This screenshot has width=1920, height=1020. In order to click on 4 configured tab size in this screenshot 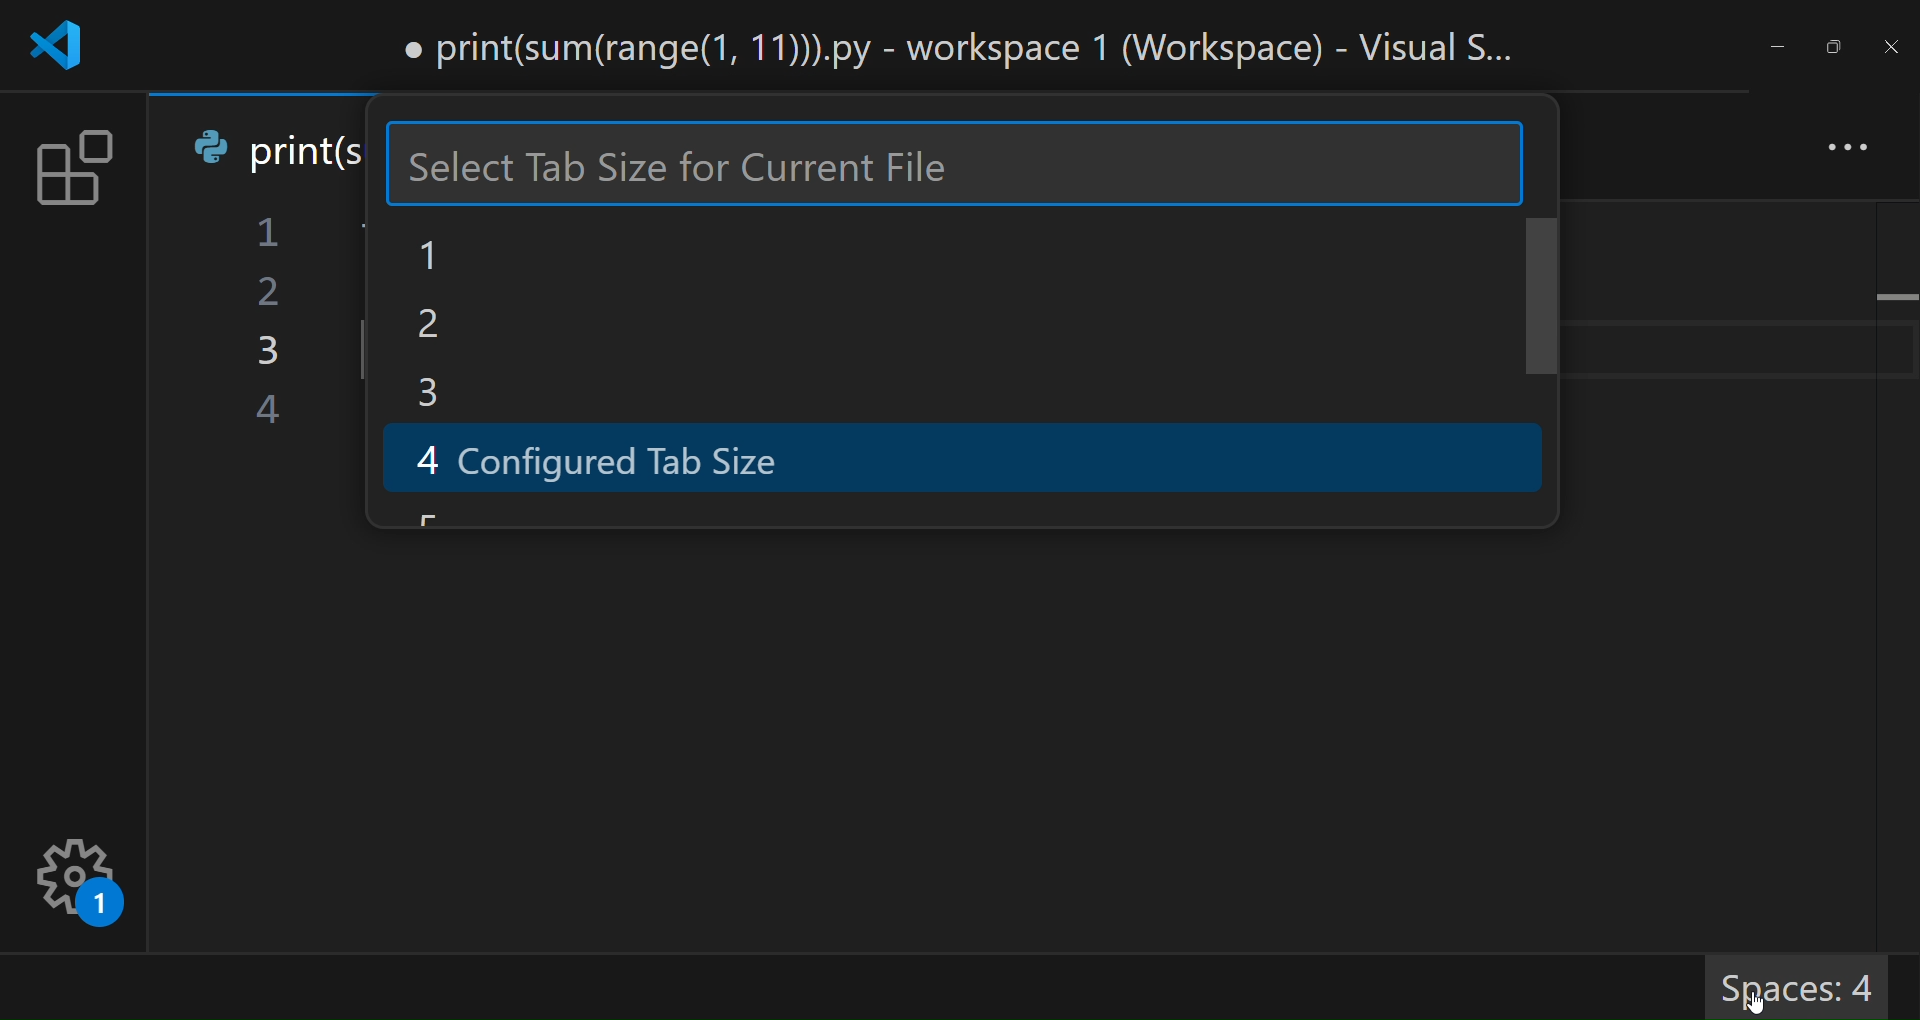, I will do `click(629, 457)`.